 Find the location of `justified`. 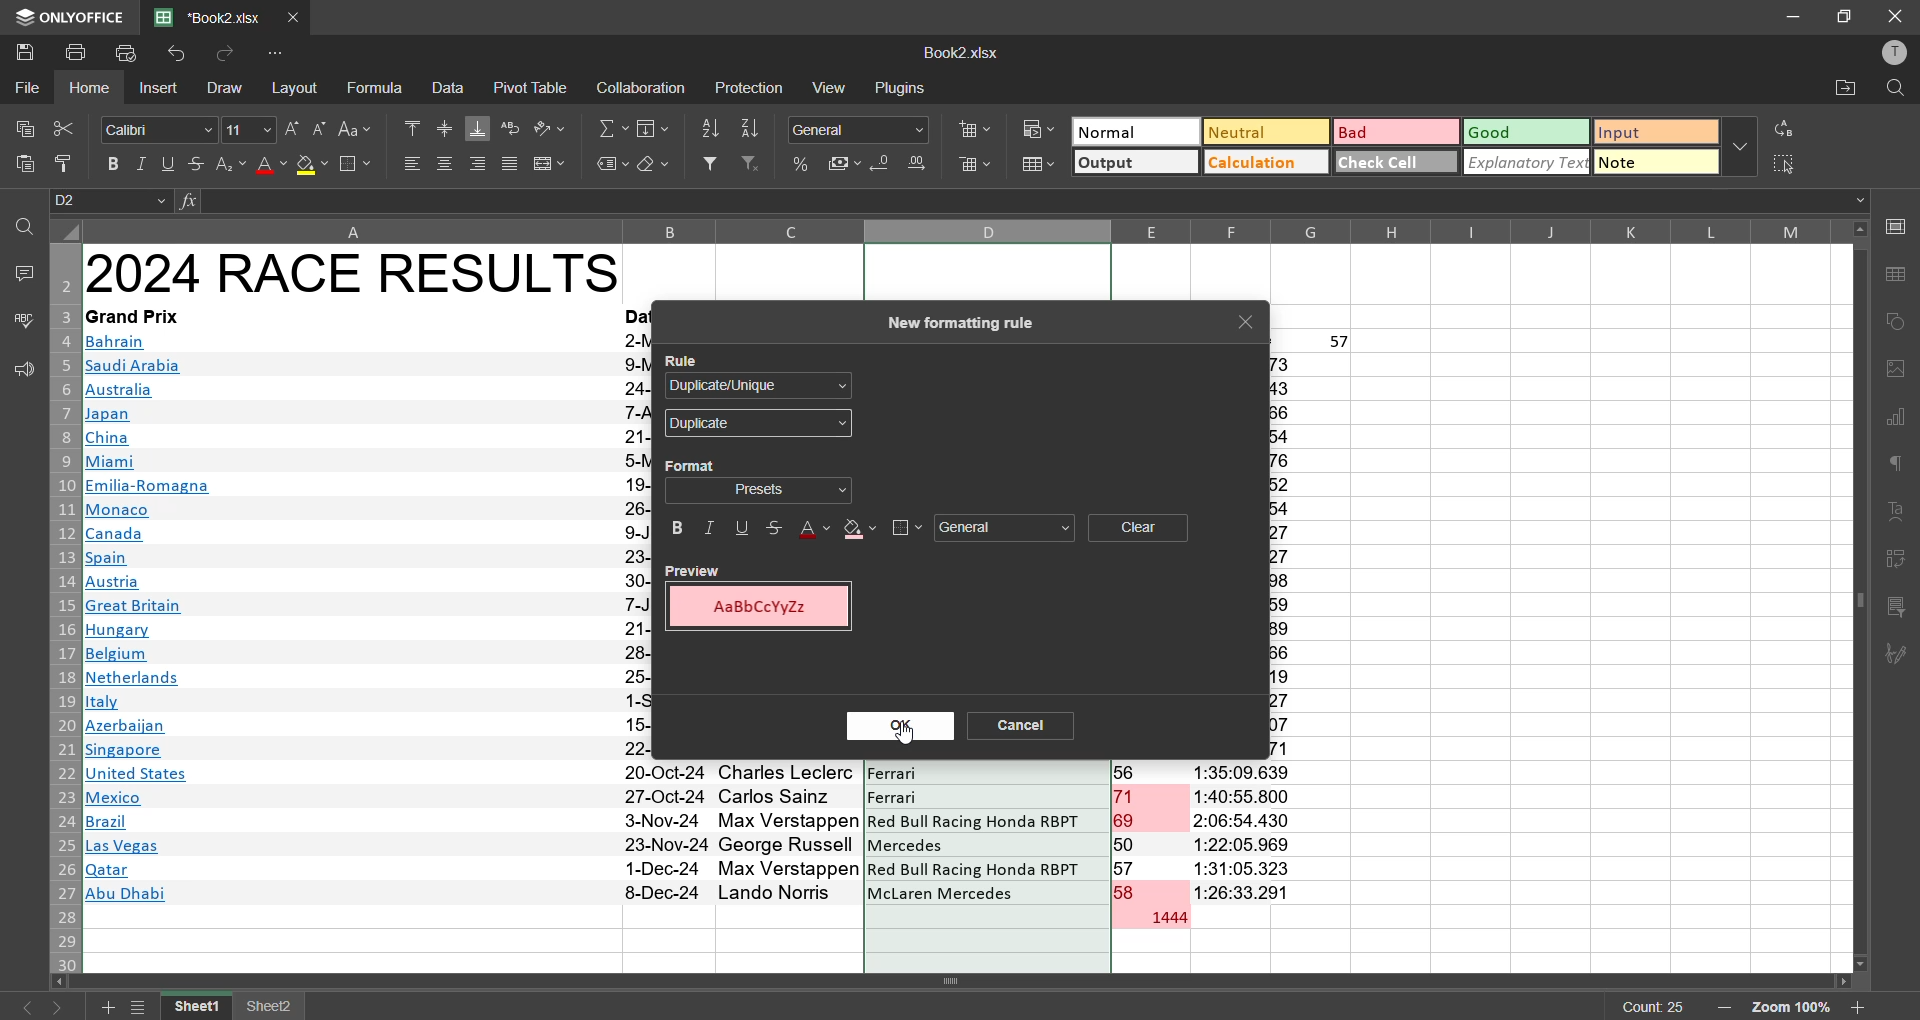

justified is located at coordinates (510, 167).